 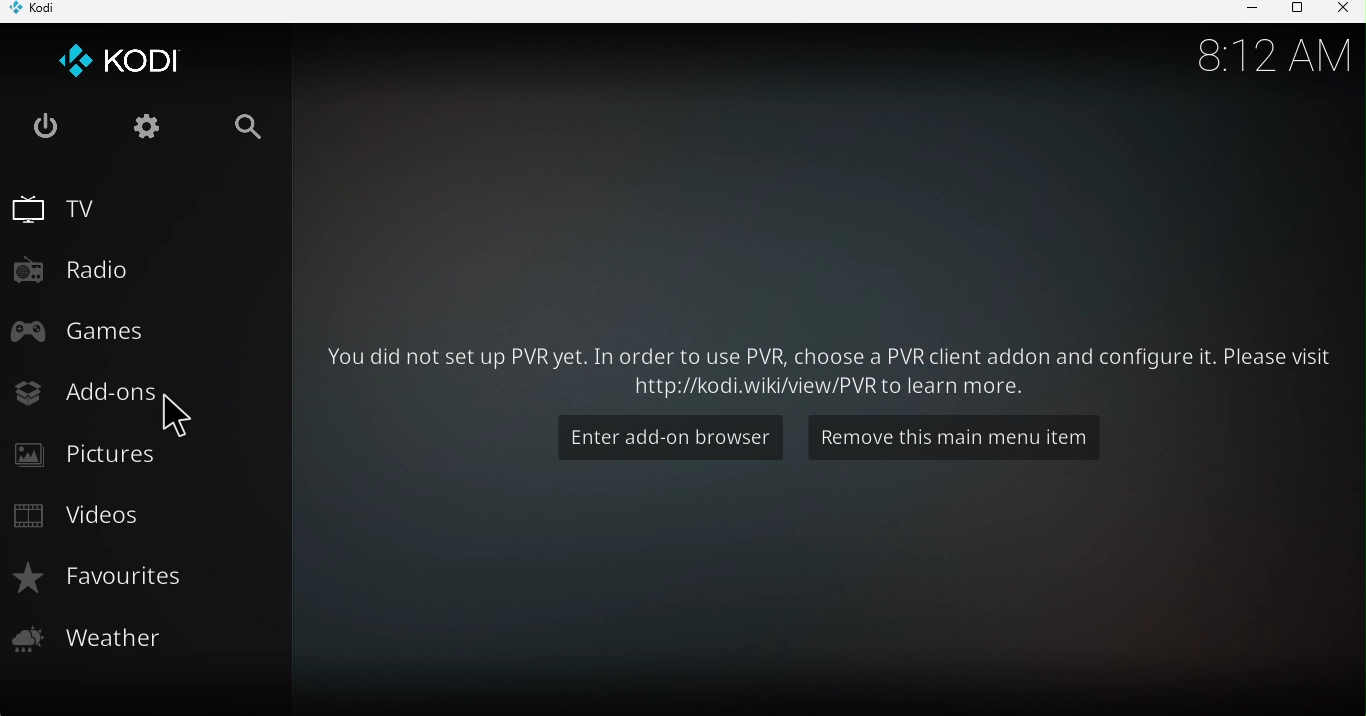 What do you see at coordinates (1293, 11) in the screenshot?
I see `Maximize` at bounding box center [1293, 11].